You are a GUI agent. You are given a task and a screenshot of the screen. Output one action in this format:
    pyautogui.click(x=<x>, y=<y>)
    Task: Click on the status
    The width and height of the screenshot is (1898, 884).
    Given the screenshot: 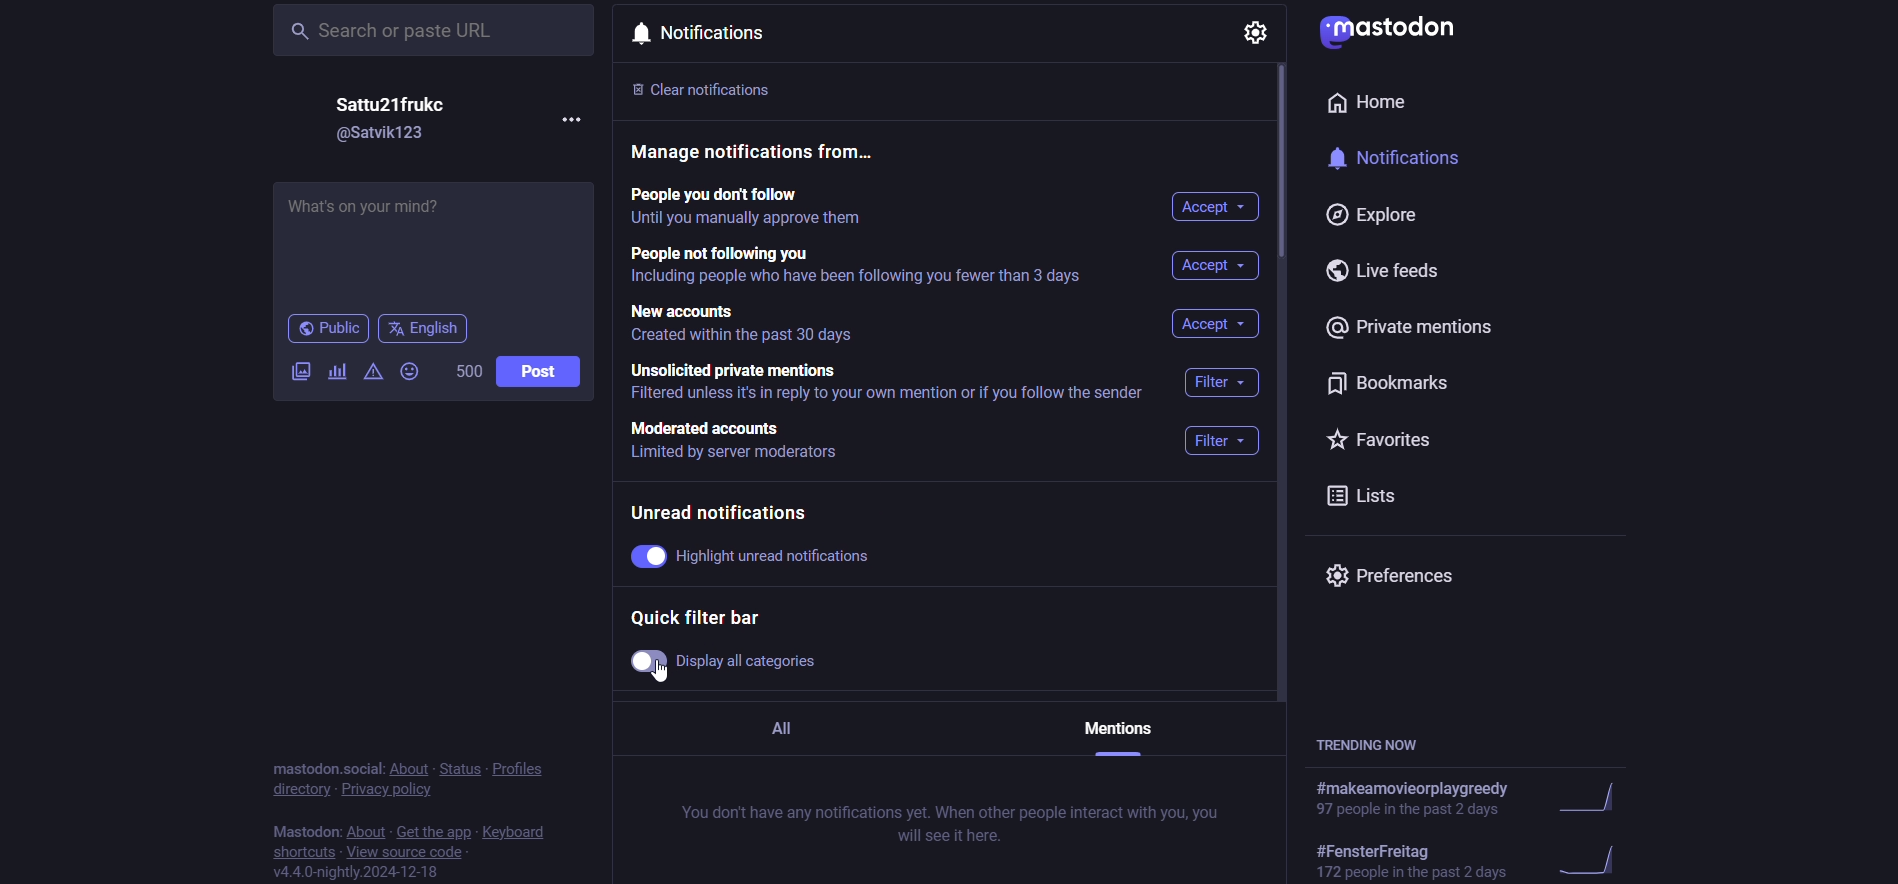 What is the action you would take?
    pyautogui.click(x=462, y=770)
    